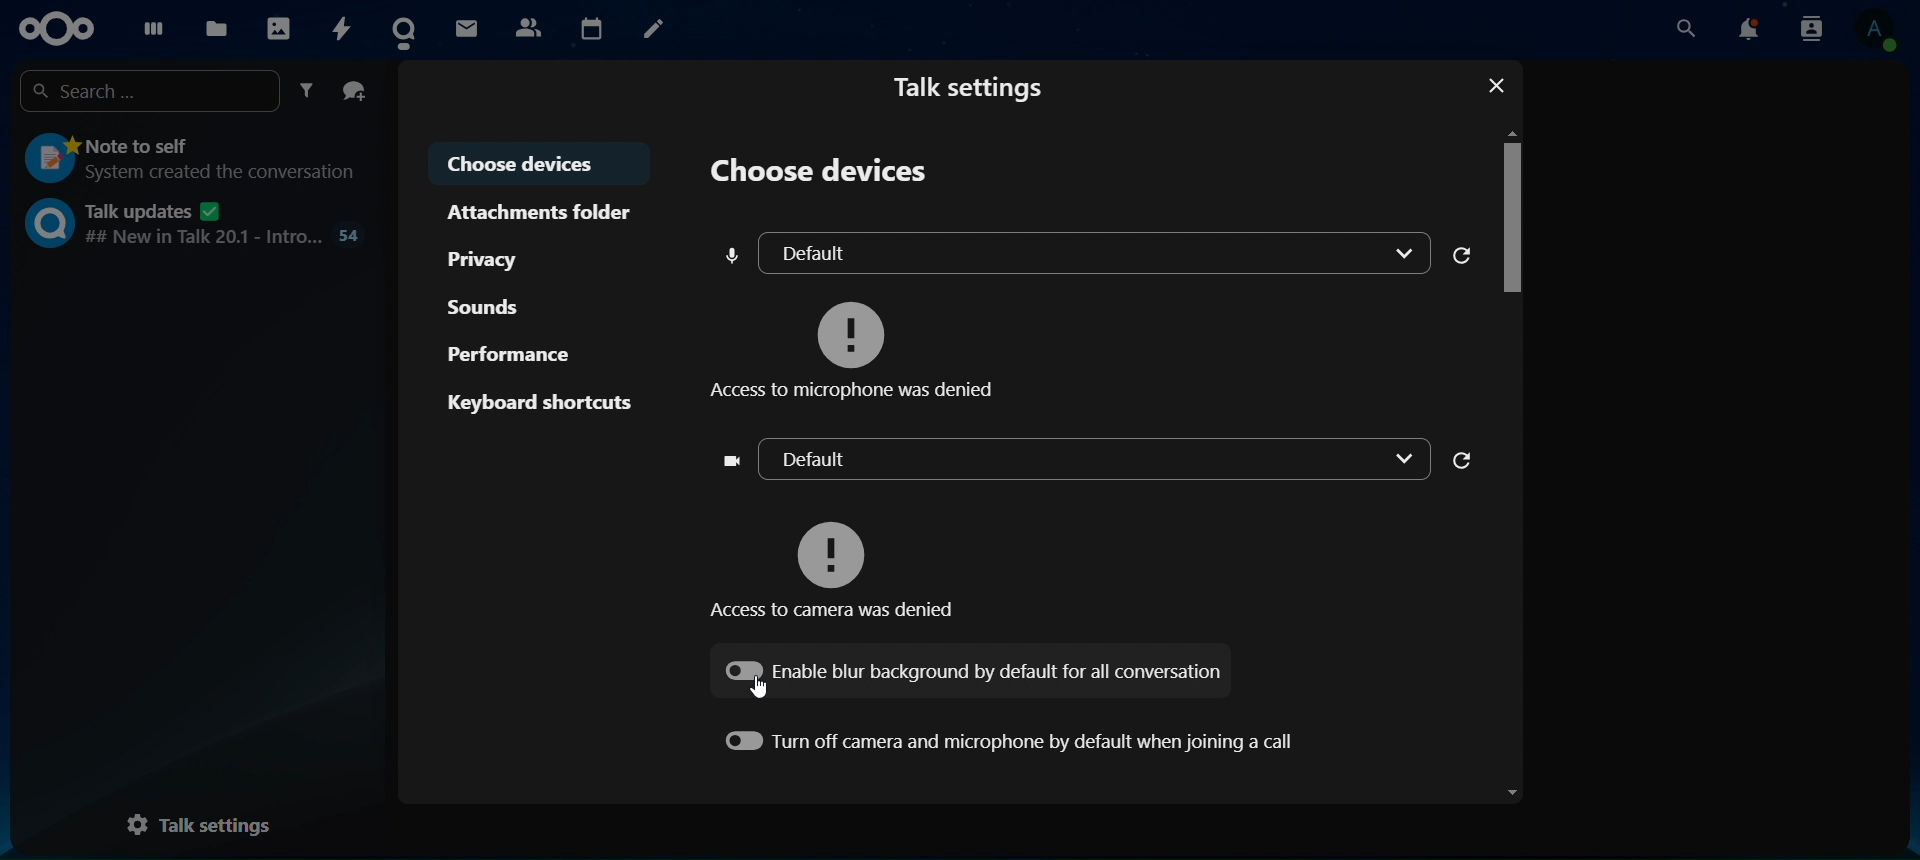 The height and width of the screenshot is (860, 1920). Describe the element at coordinates (508, 354) in the screenshot. I see `performance` at that location.